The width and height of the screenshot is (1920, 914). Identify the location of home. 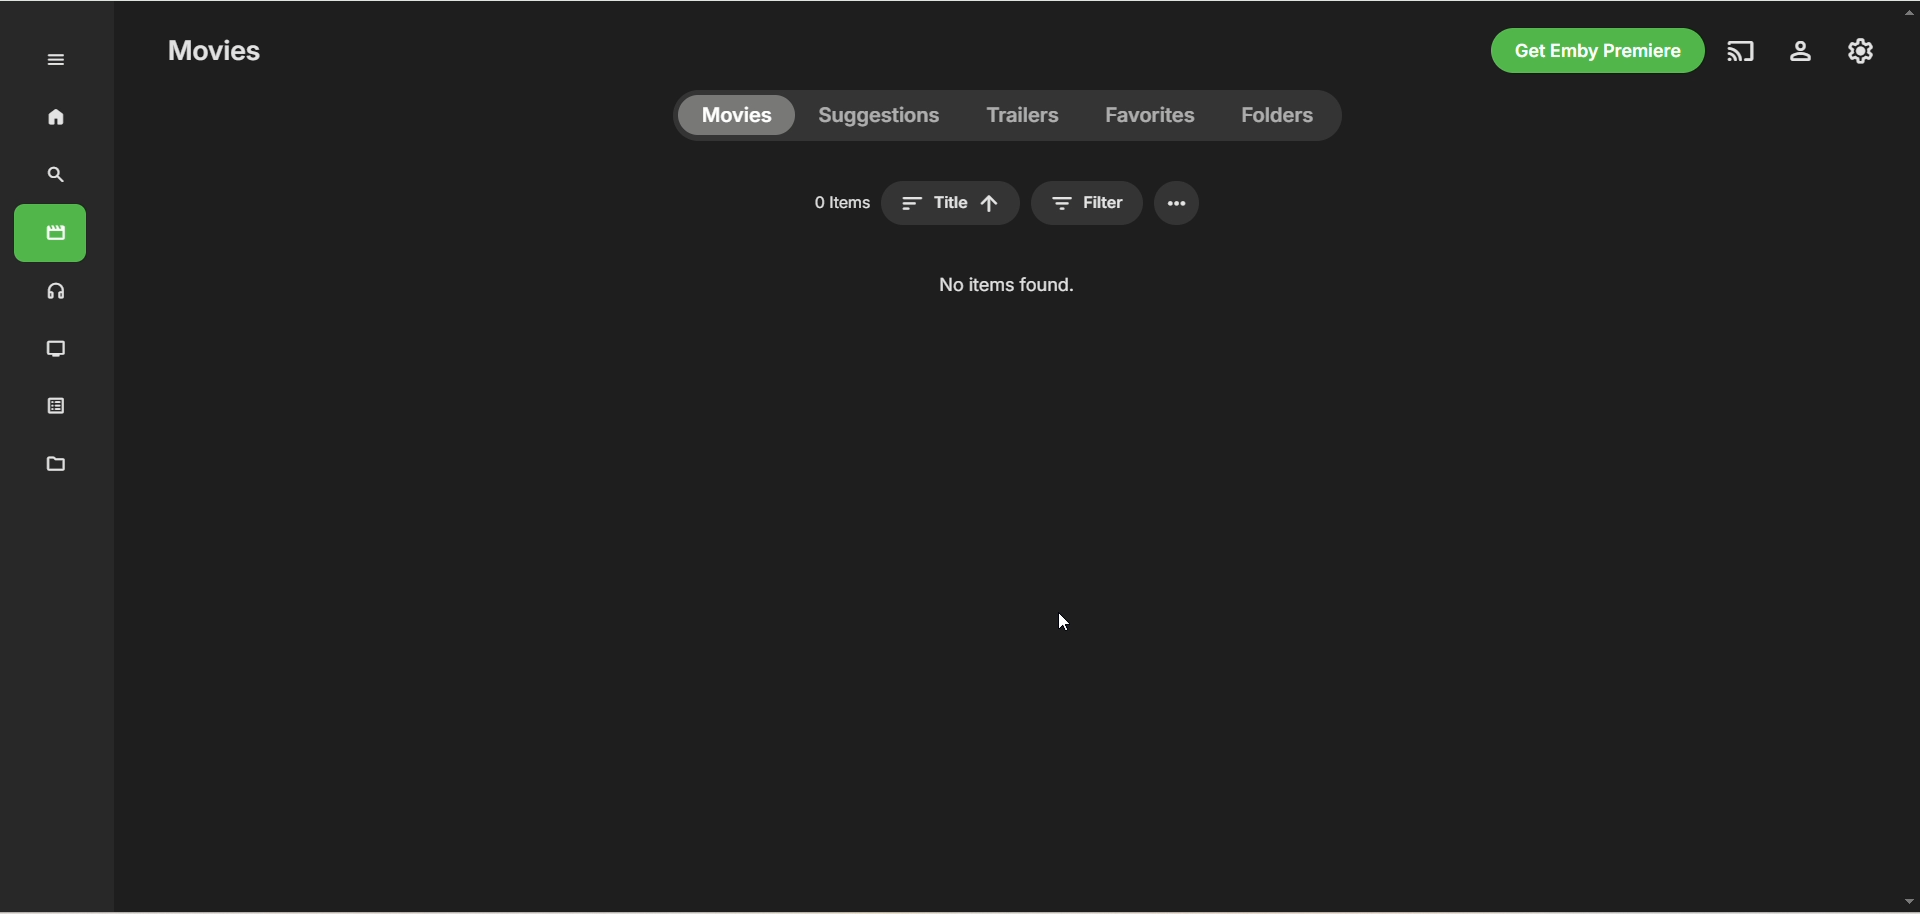
(55, 116).